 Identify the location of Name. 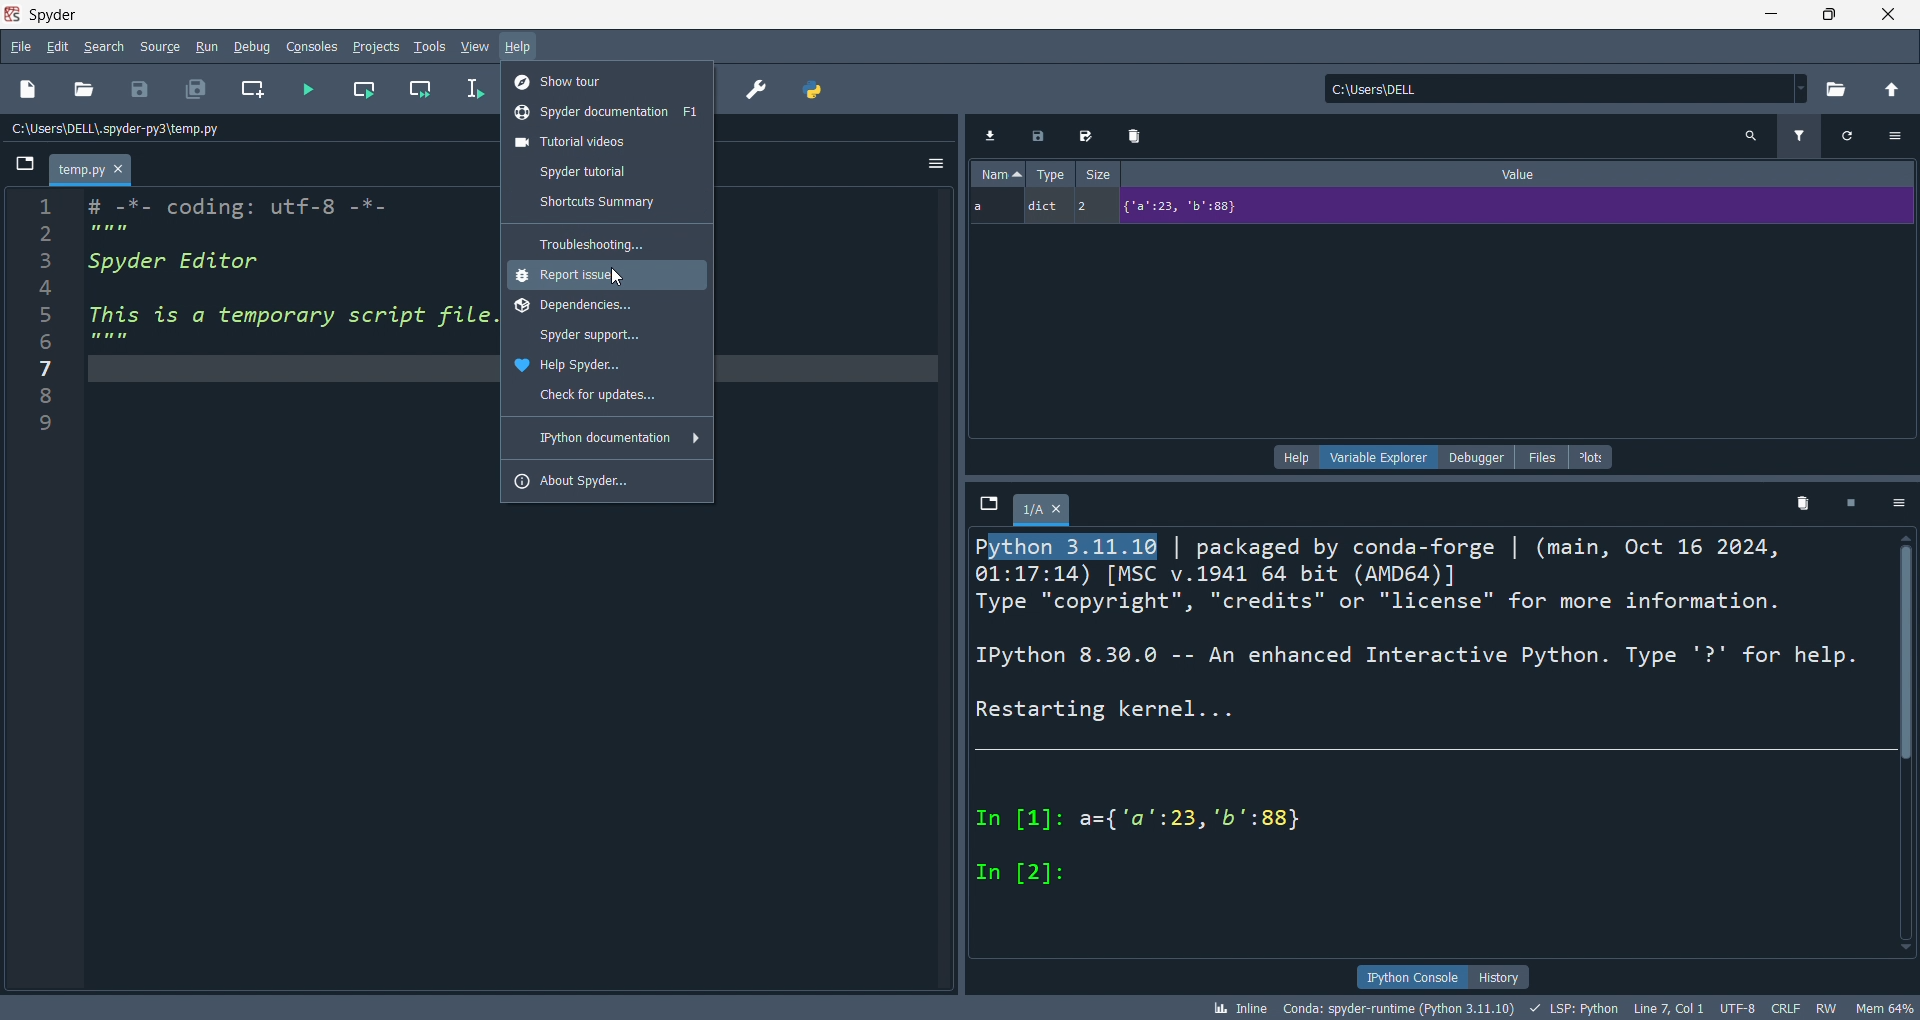
(997, 174).